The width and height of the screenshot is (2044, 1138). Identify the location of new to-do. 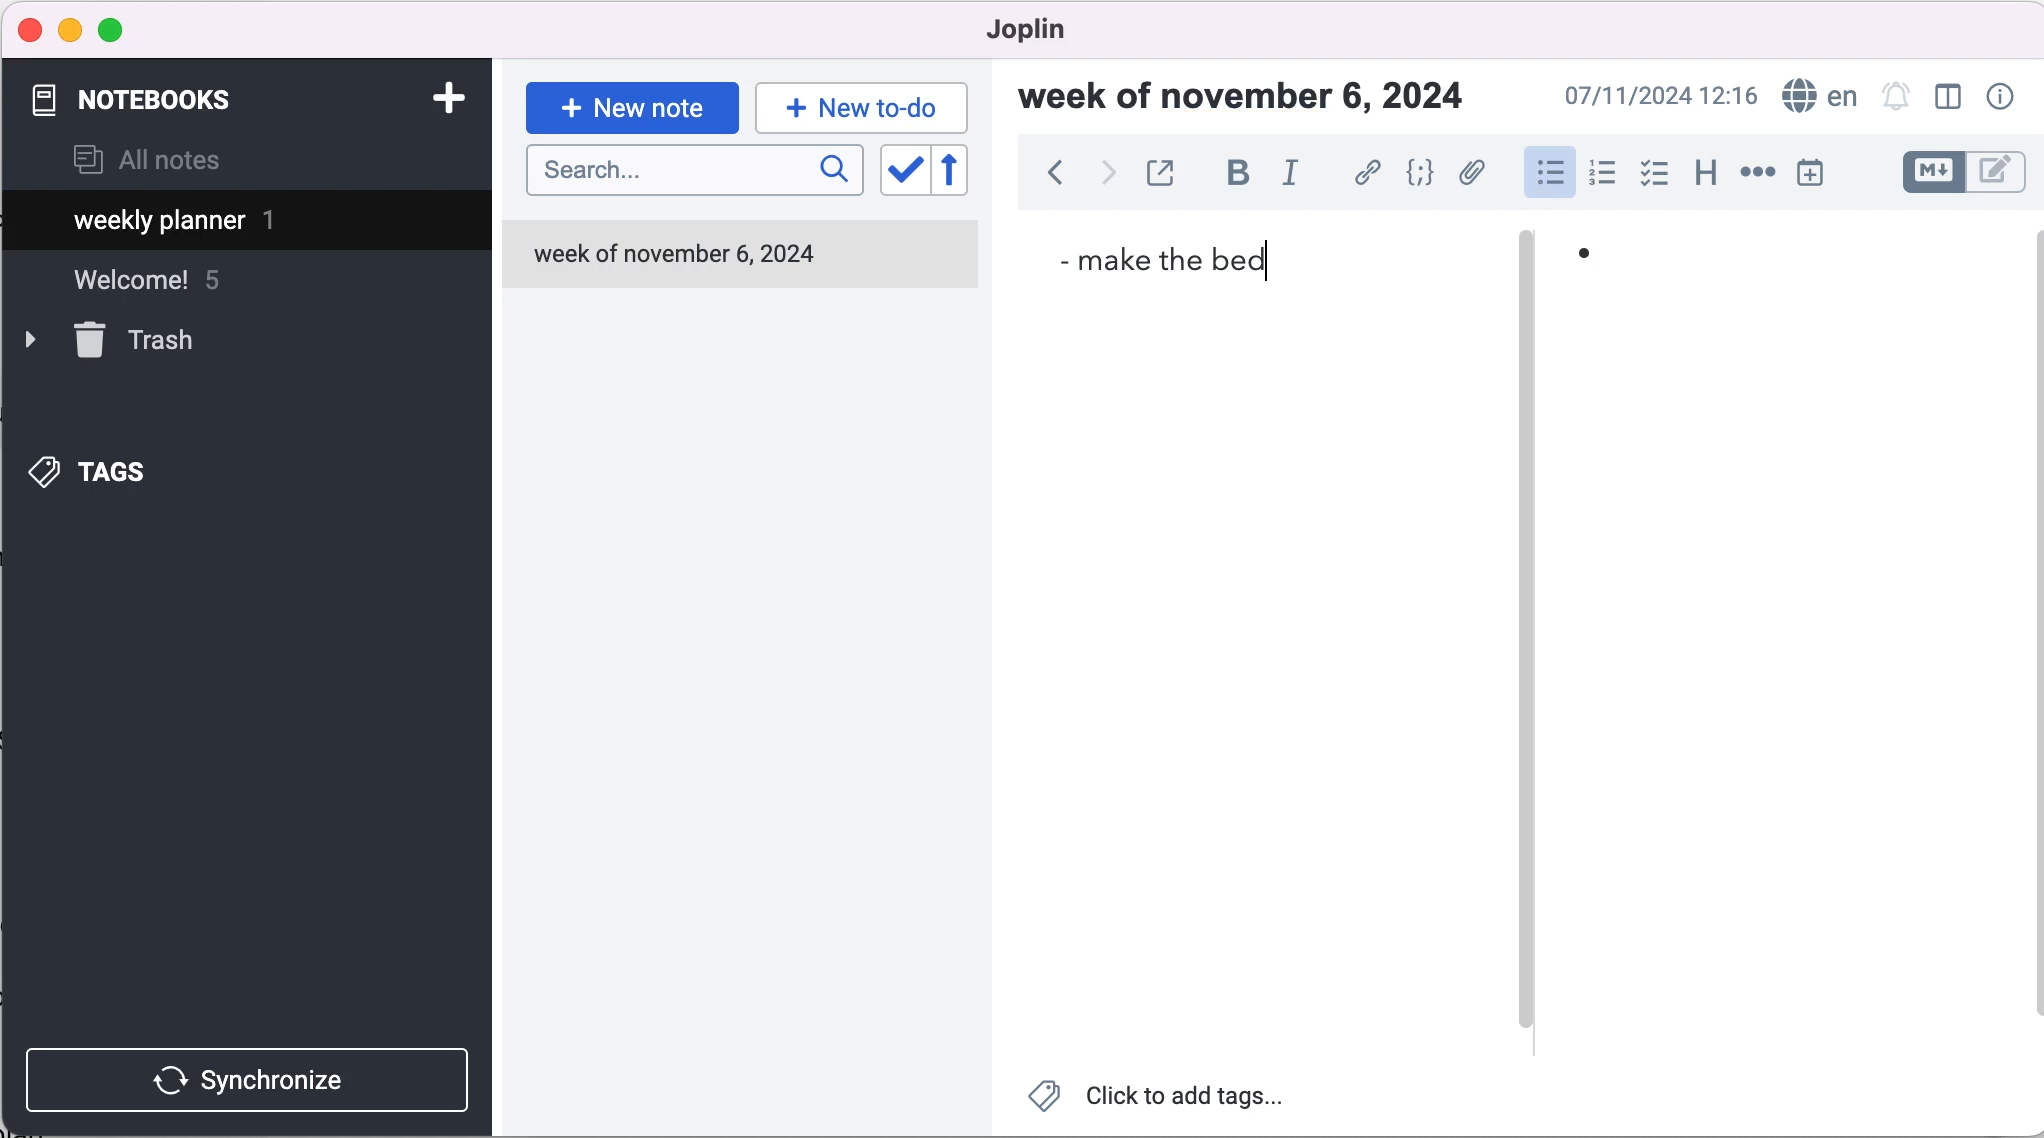
(858, 107).